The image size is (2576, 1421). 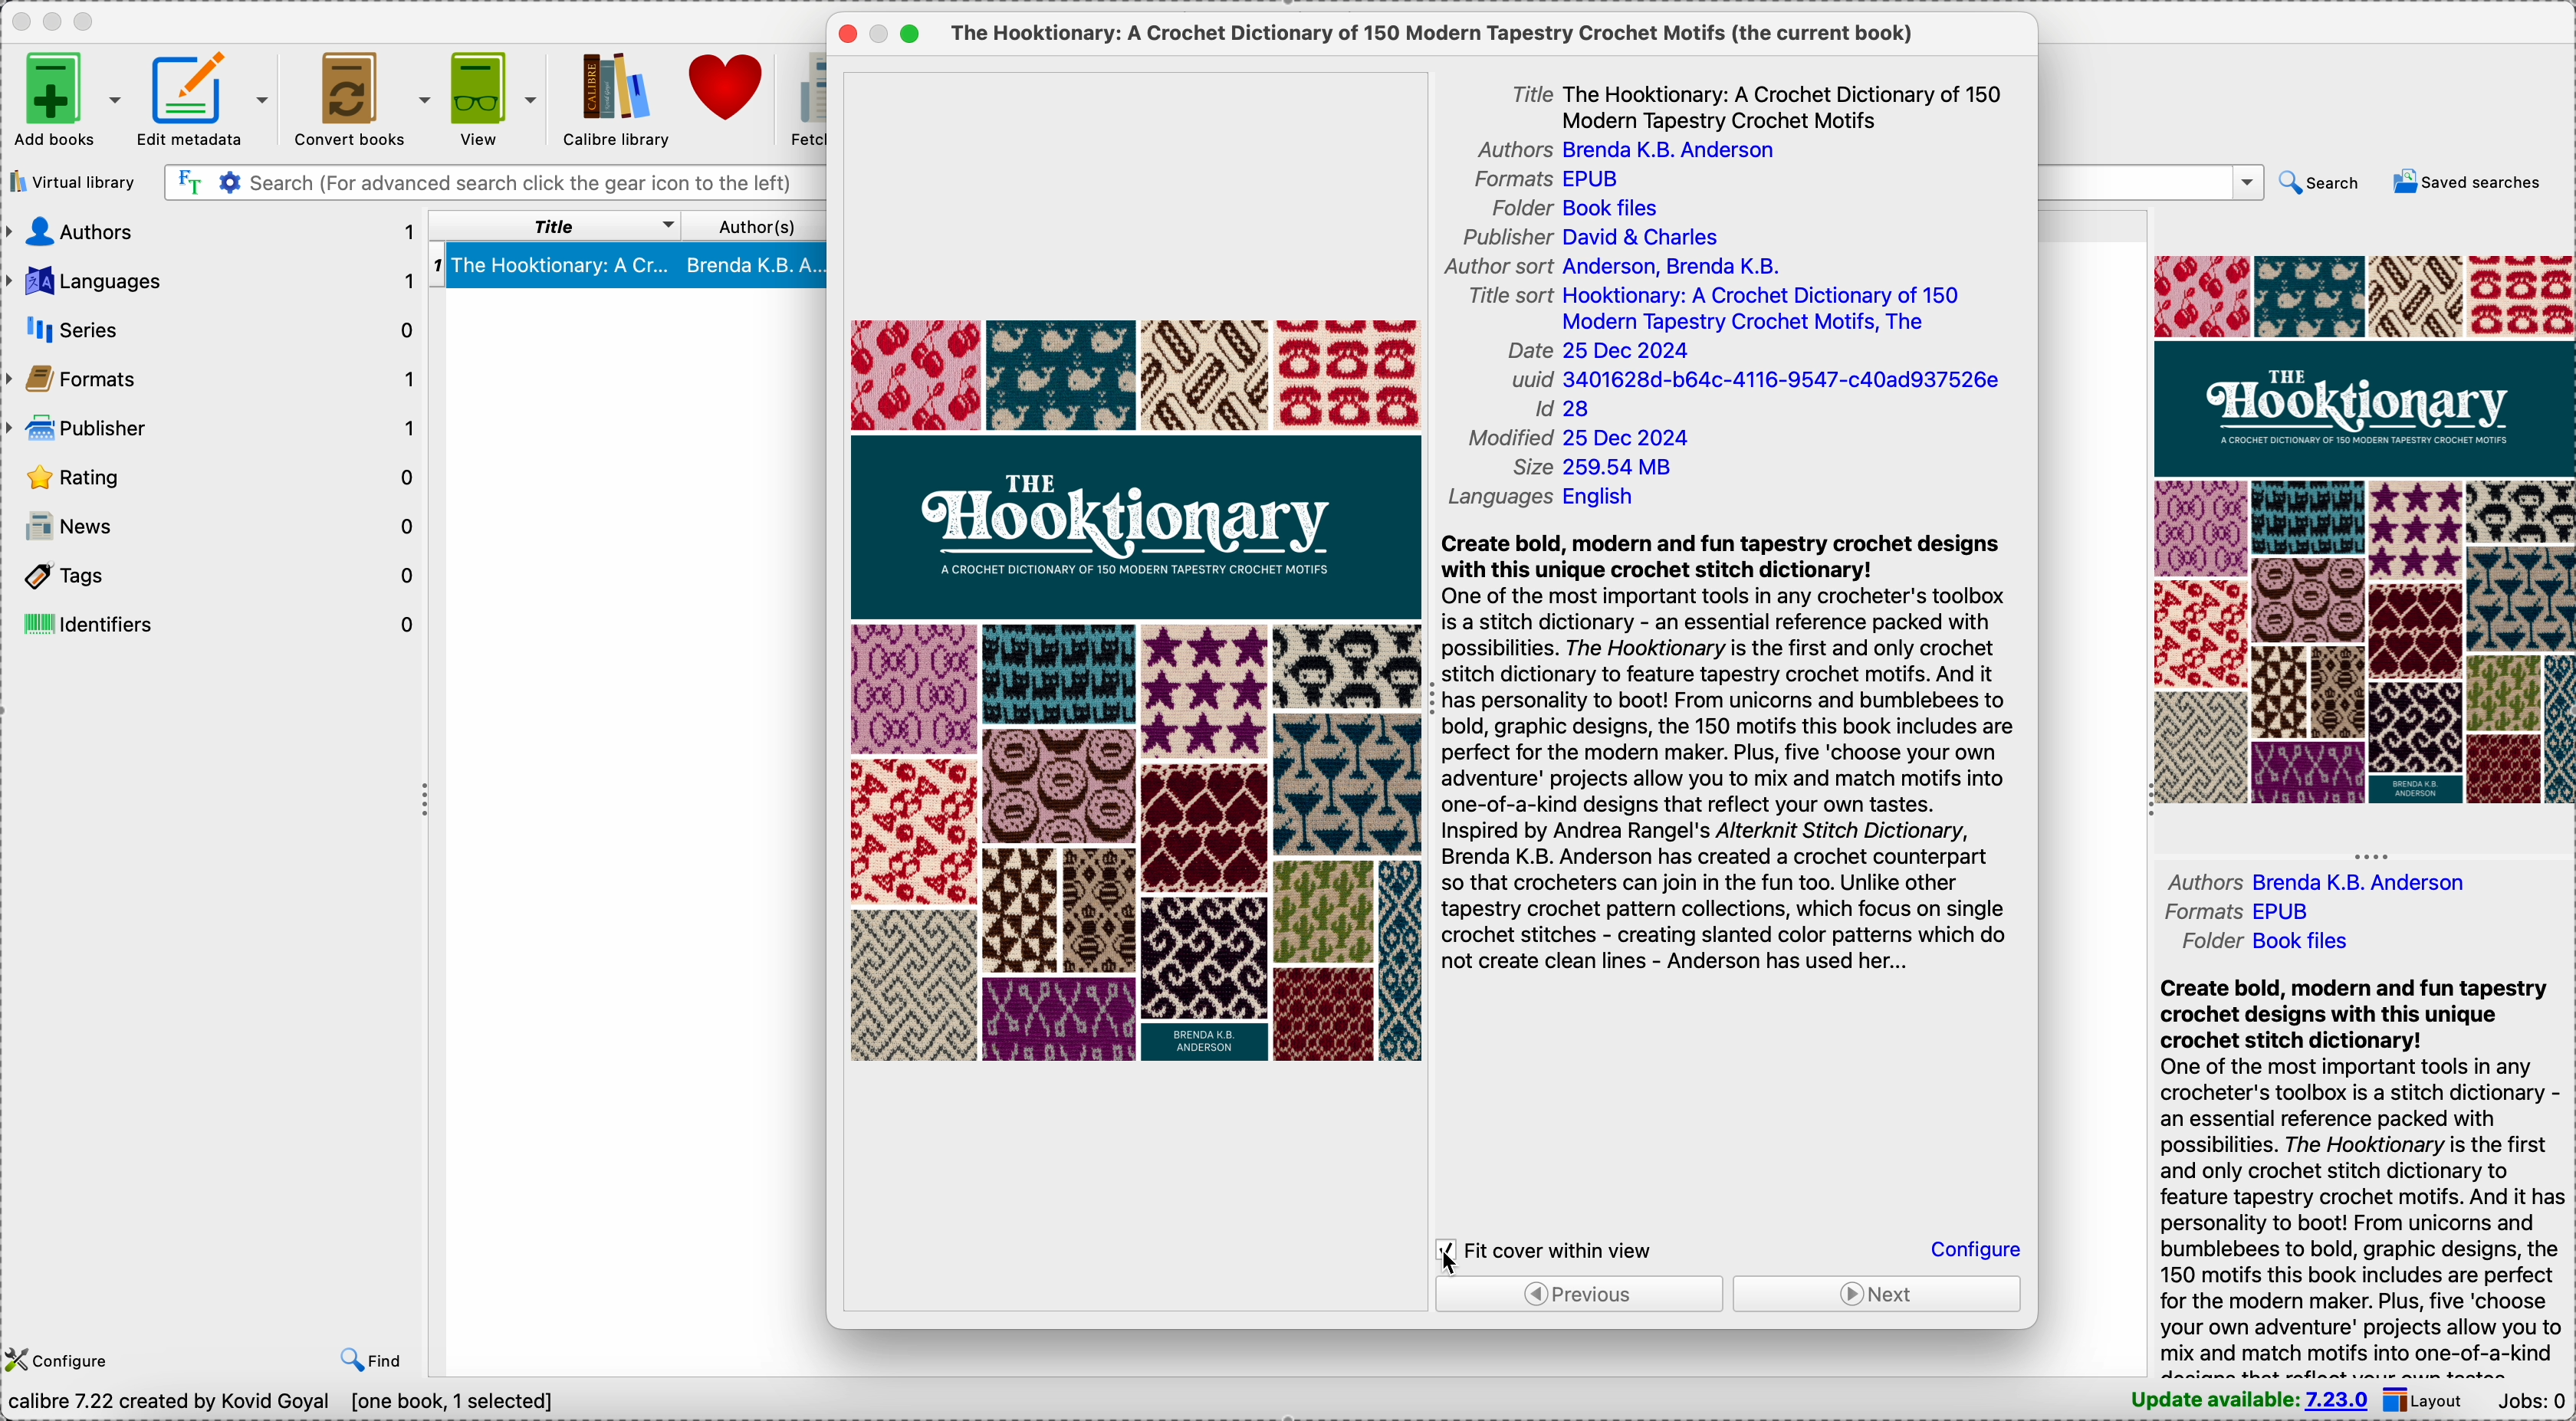 What do you see at coordinates (1734, 753) in the screenshot?
I see `synopsis` at bounding box center [1734, 753].